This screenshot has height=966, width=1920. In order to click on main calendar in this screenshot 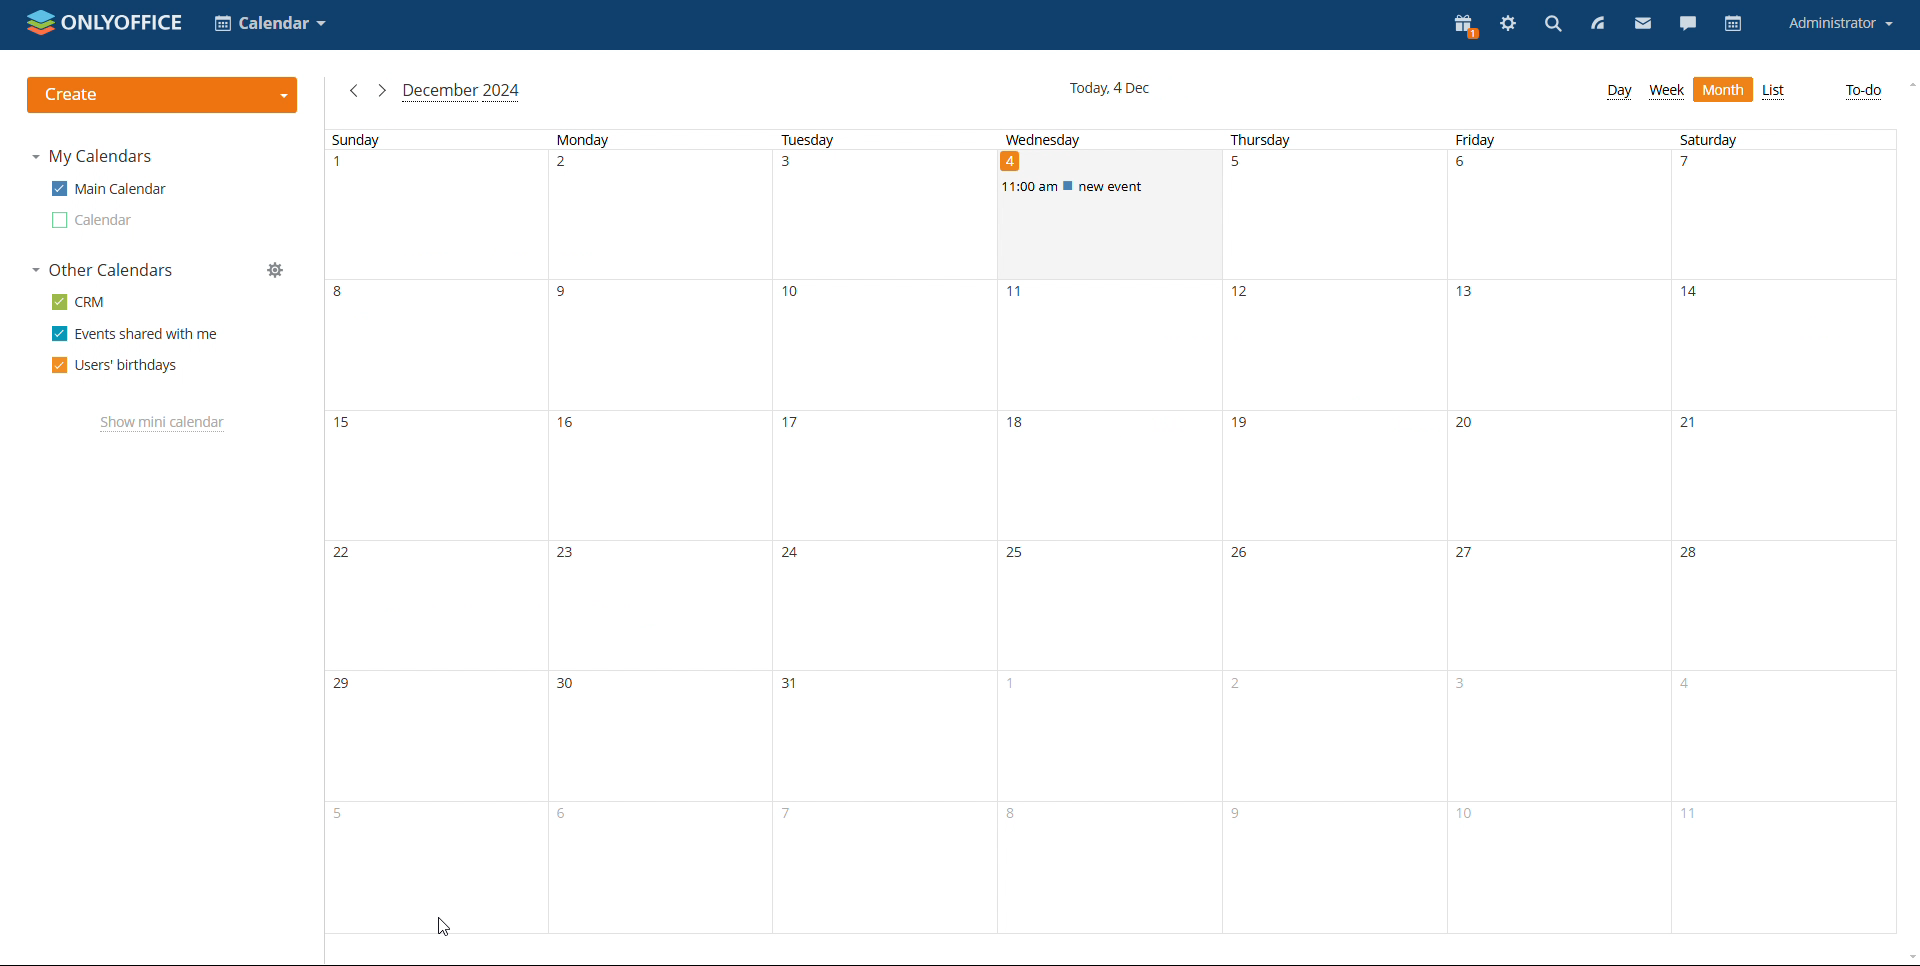, I will do `click(107, 188)`.